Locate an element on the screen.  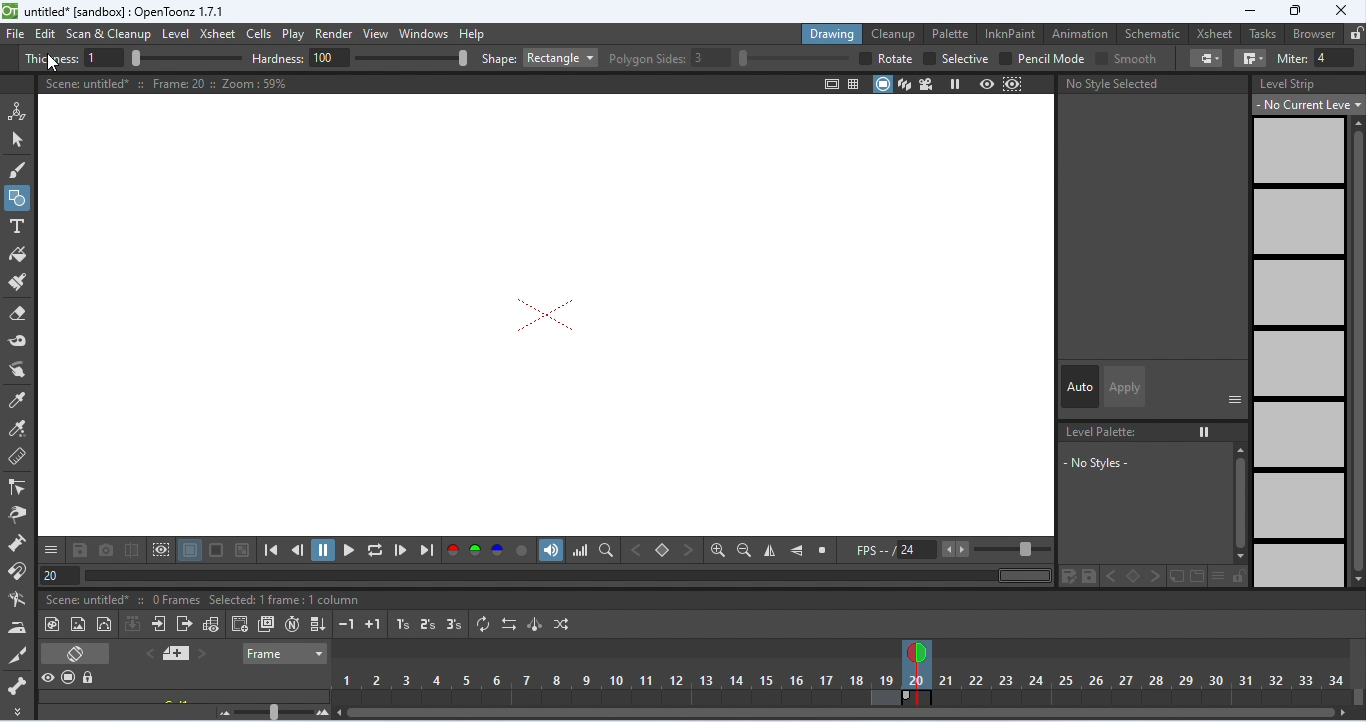
define sub camera is located at coordinates (161, 549).